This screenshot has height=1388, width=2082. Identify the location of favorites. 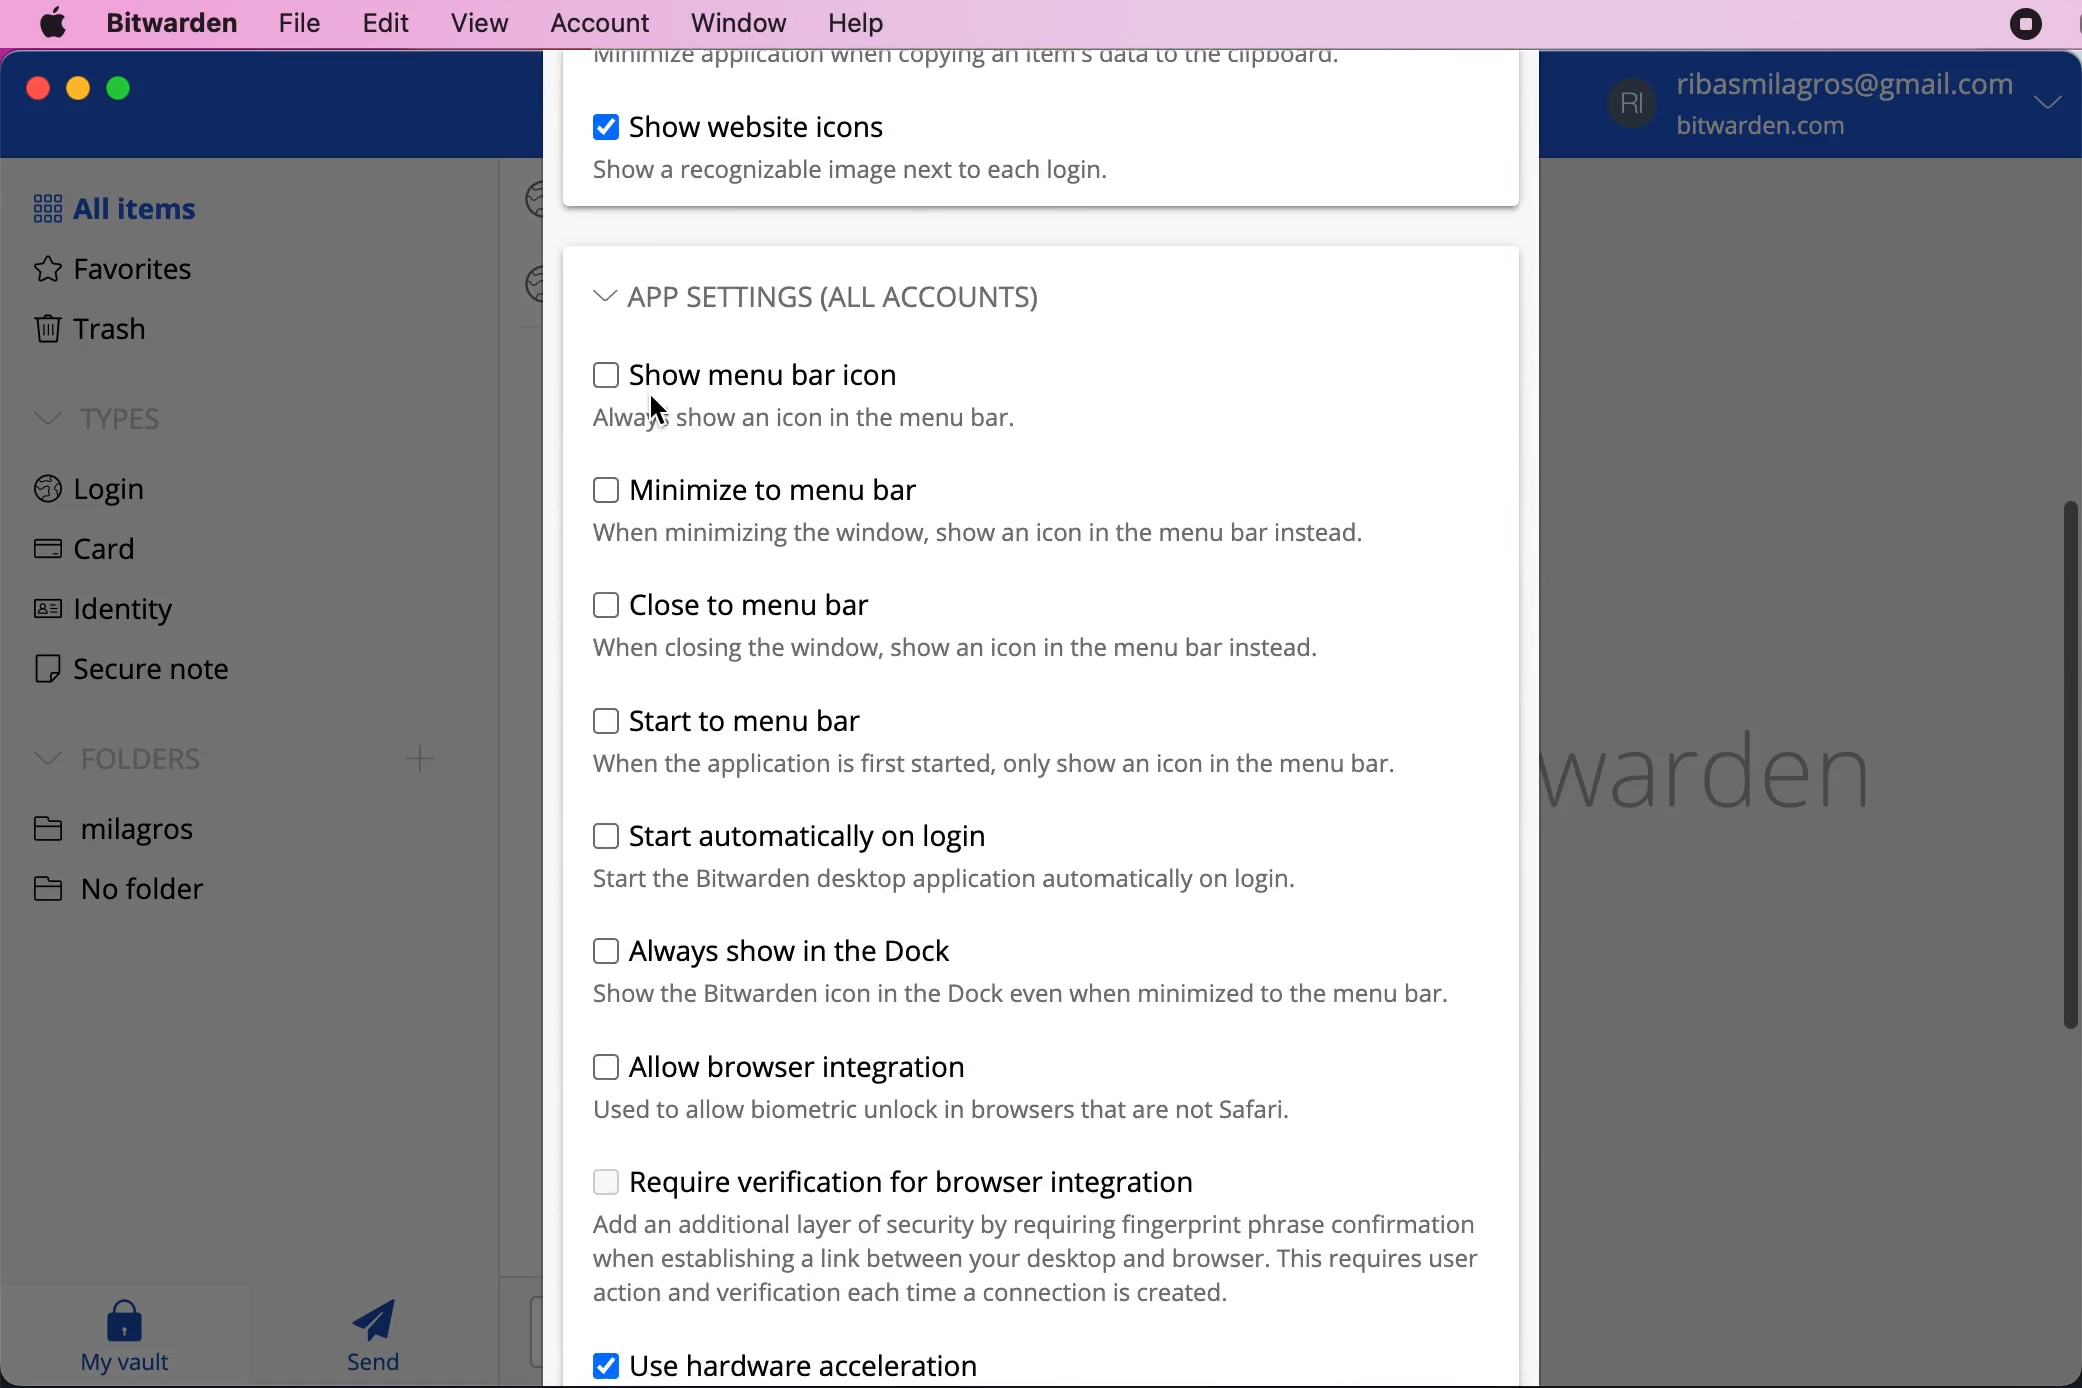
(103, 272).